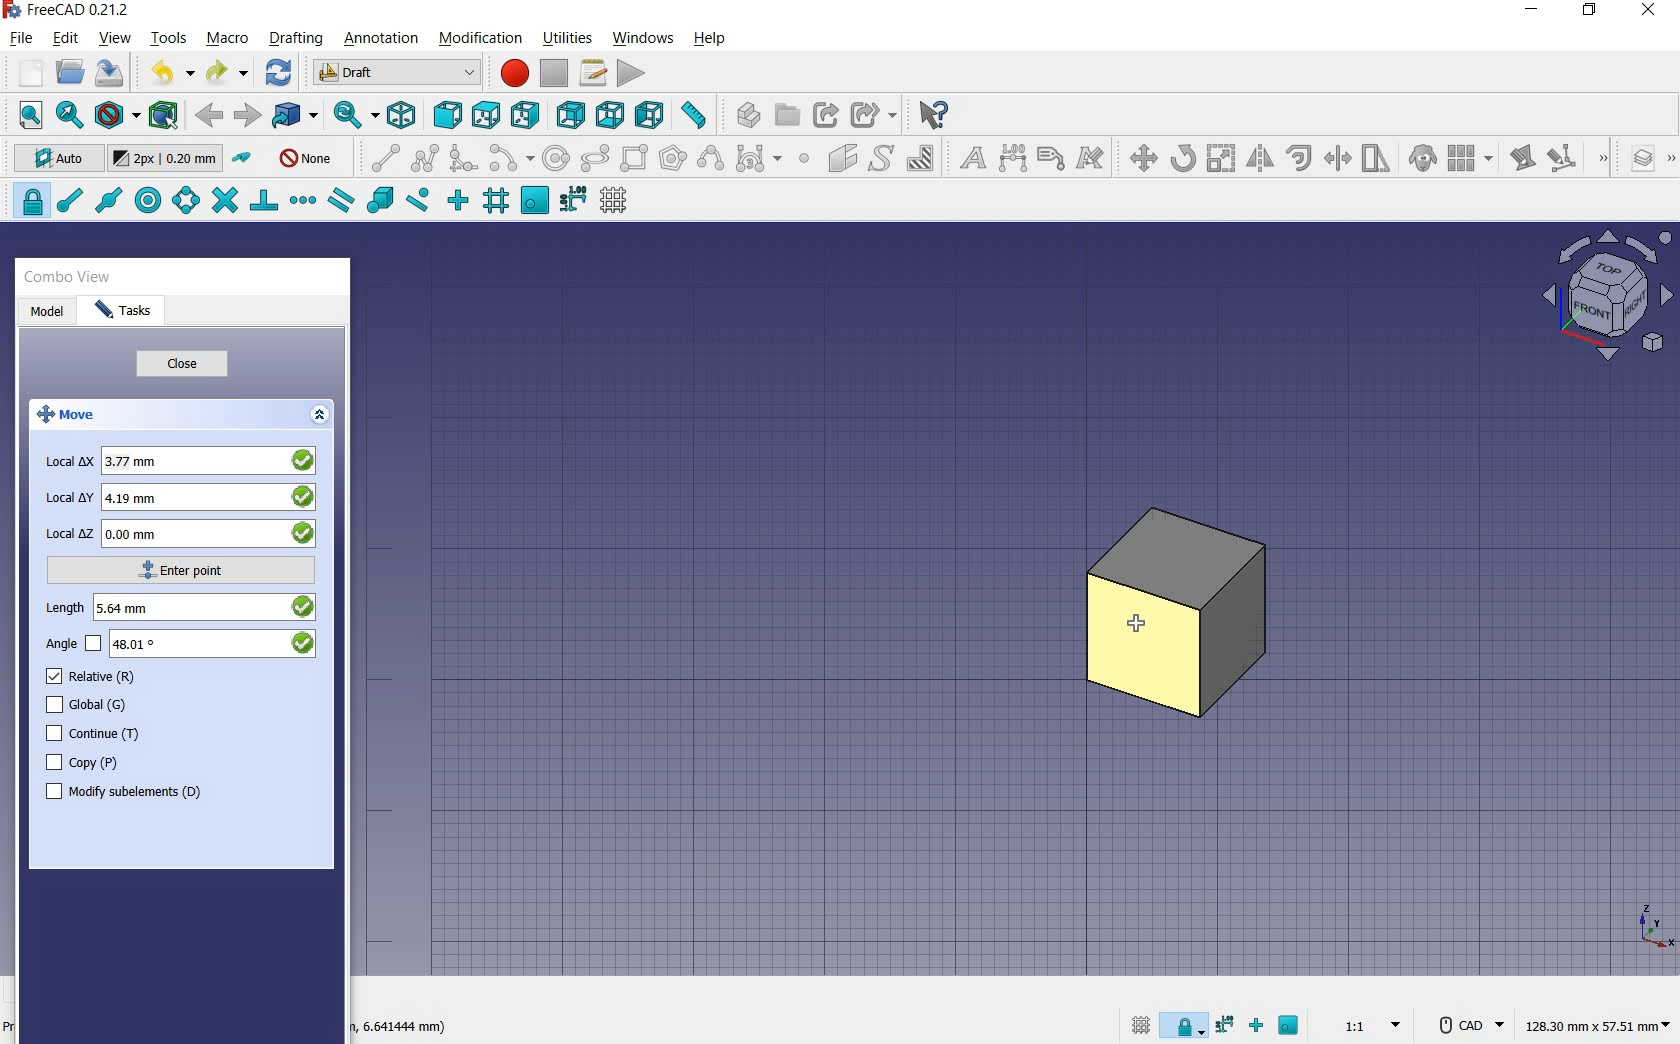 The image size is (1680, 1044). Describe the element at coordinates (115, 37) in the screenshot. I see `view` at that location.